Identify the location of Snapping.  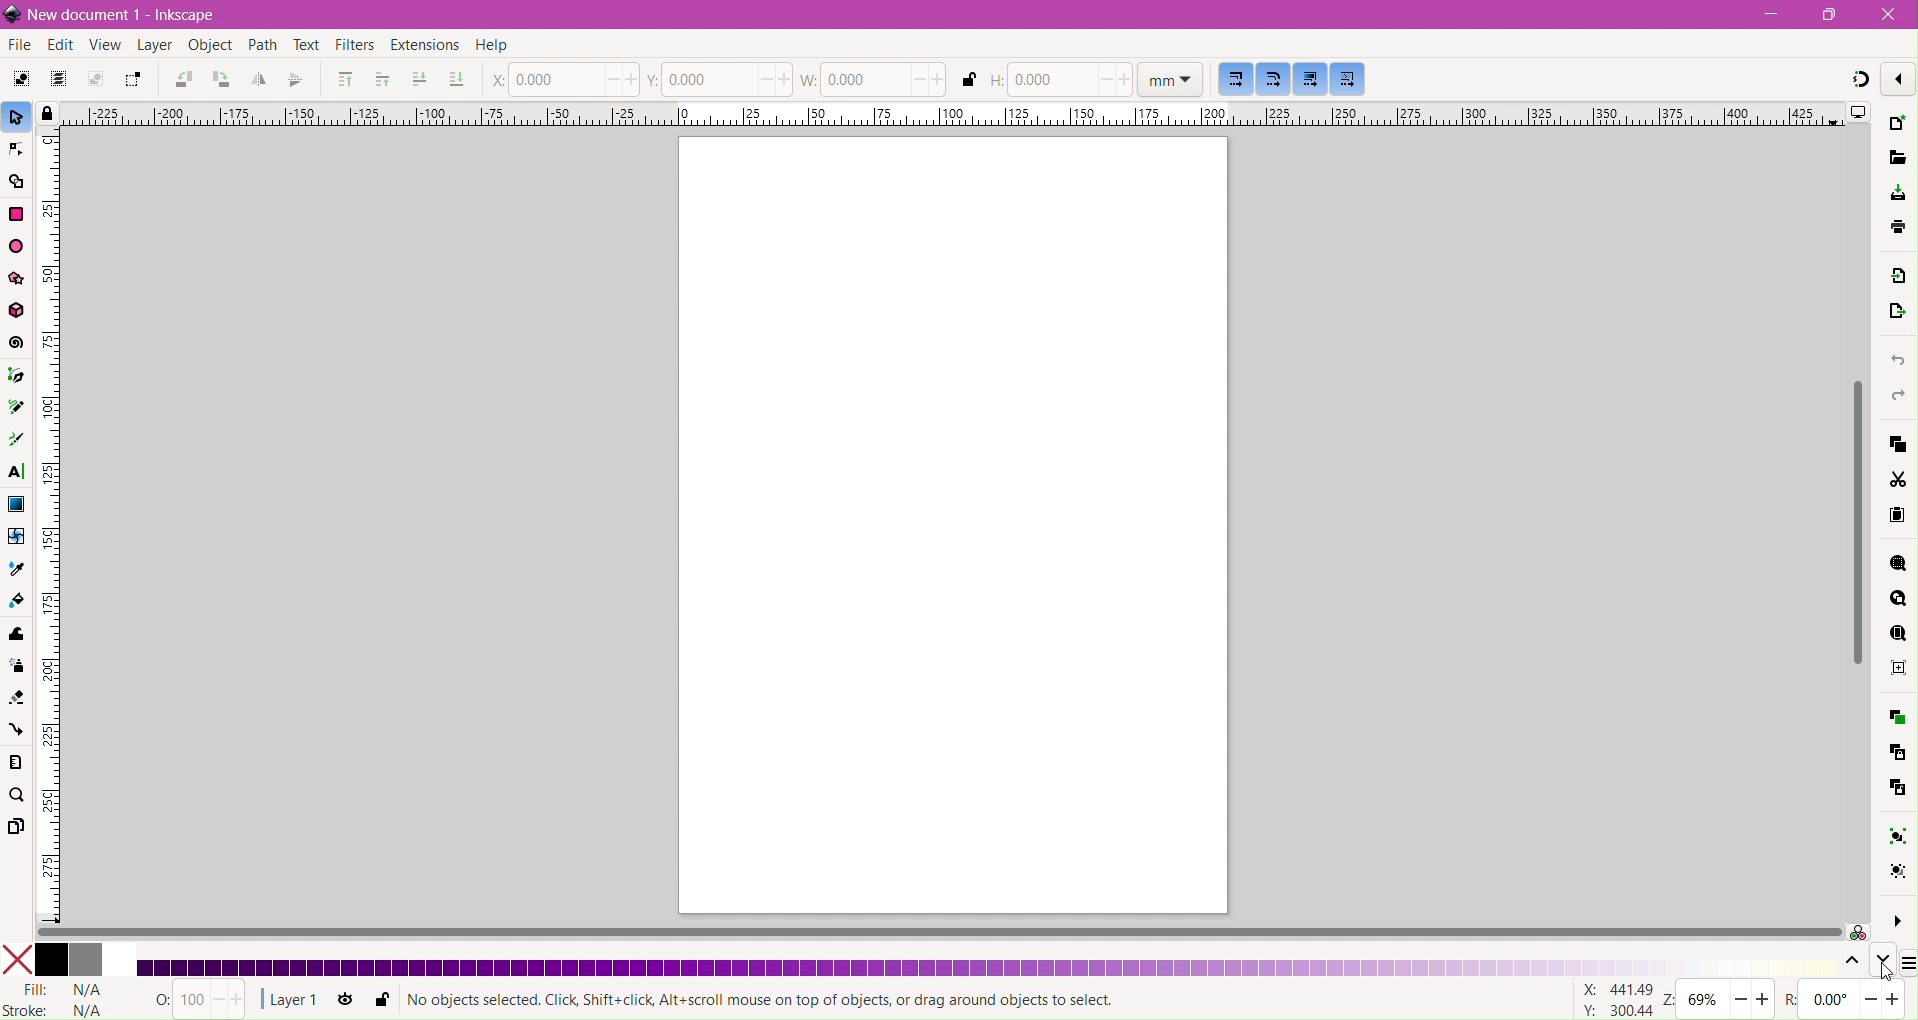
(1860, 82).